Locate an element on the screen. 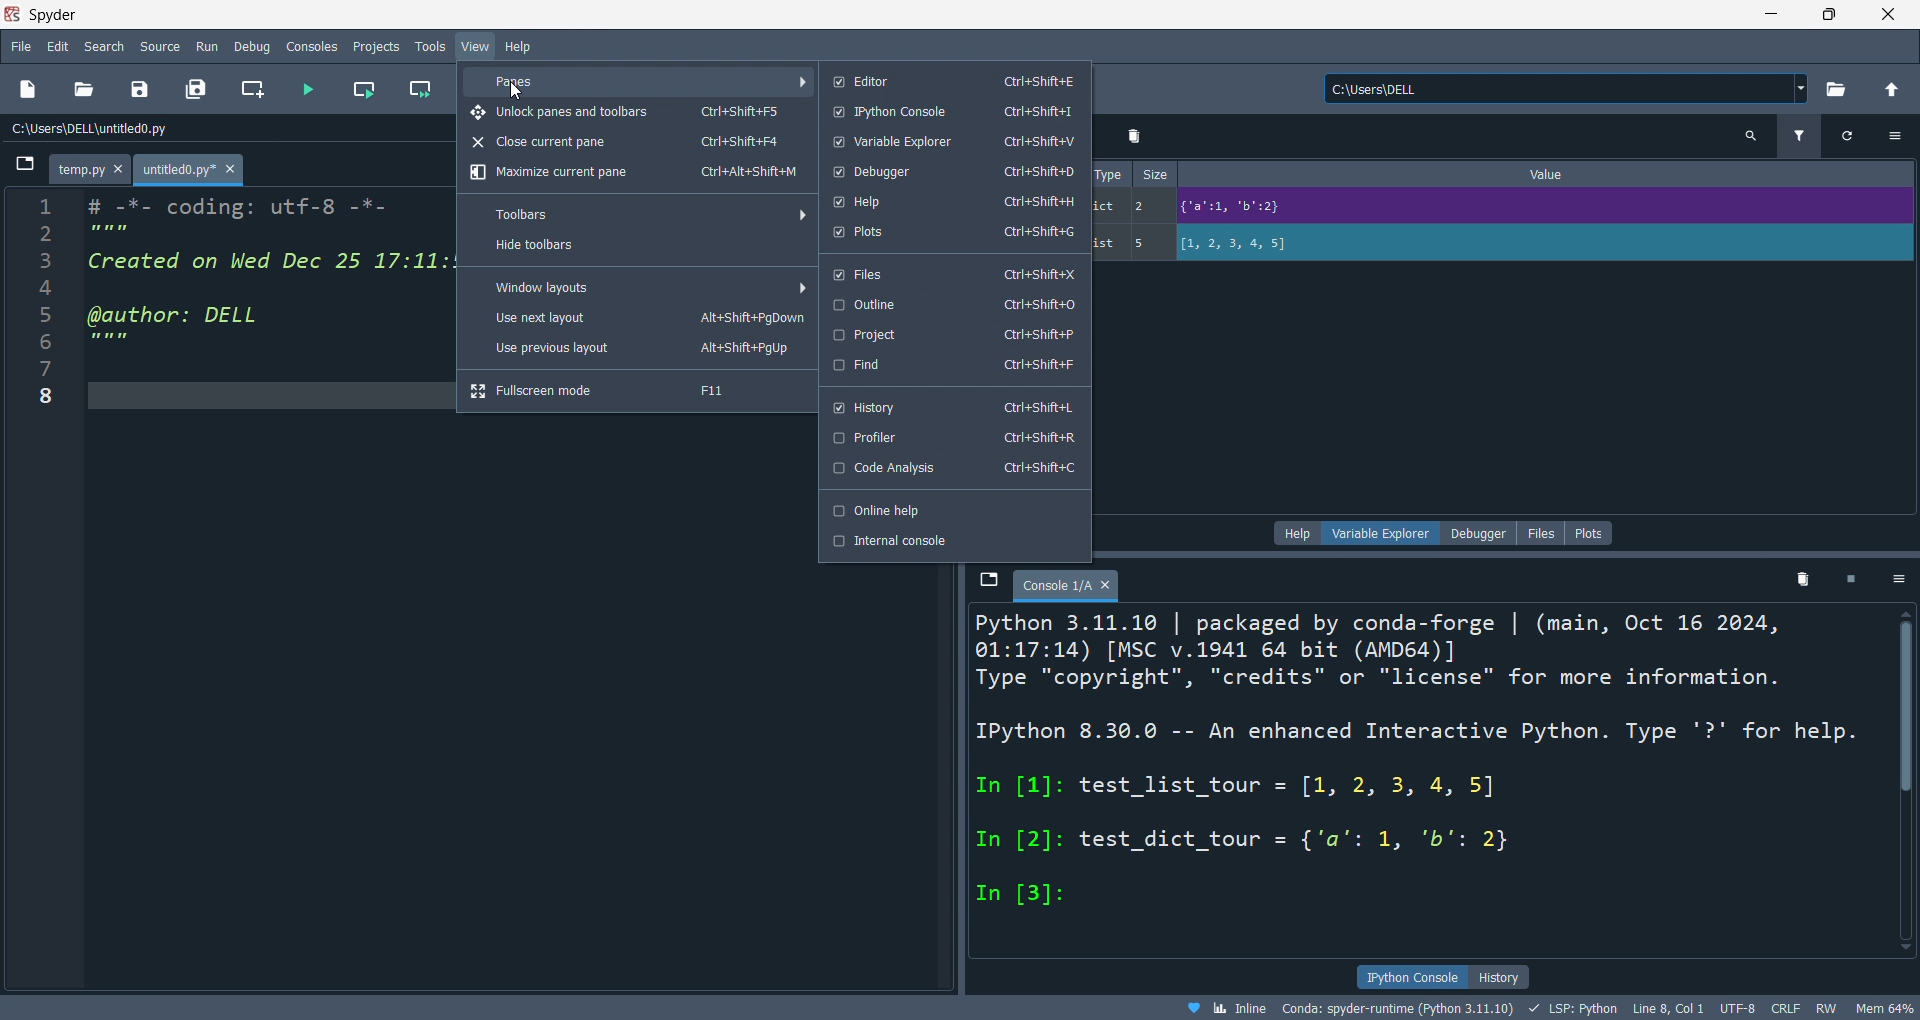 The image size is (1920, 1020). value is located at coordinates (1553, 174).